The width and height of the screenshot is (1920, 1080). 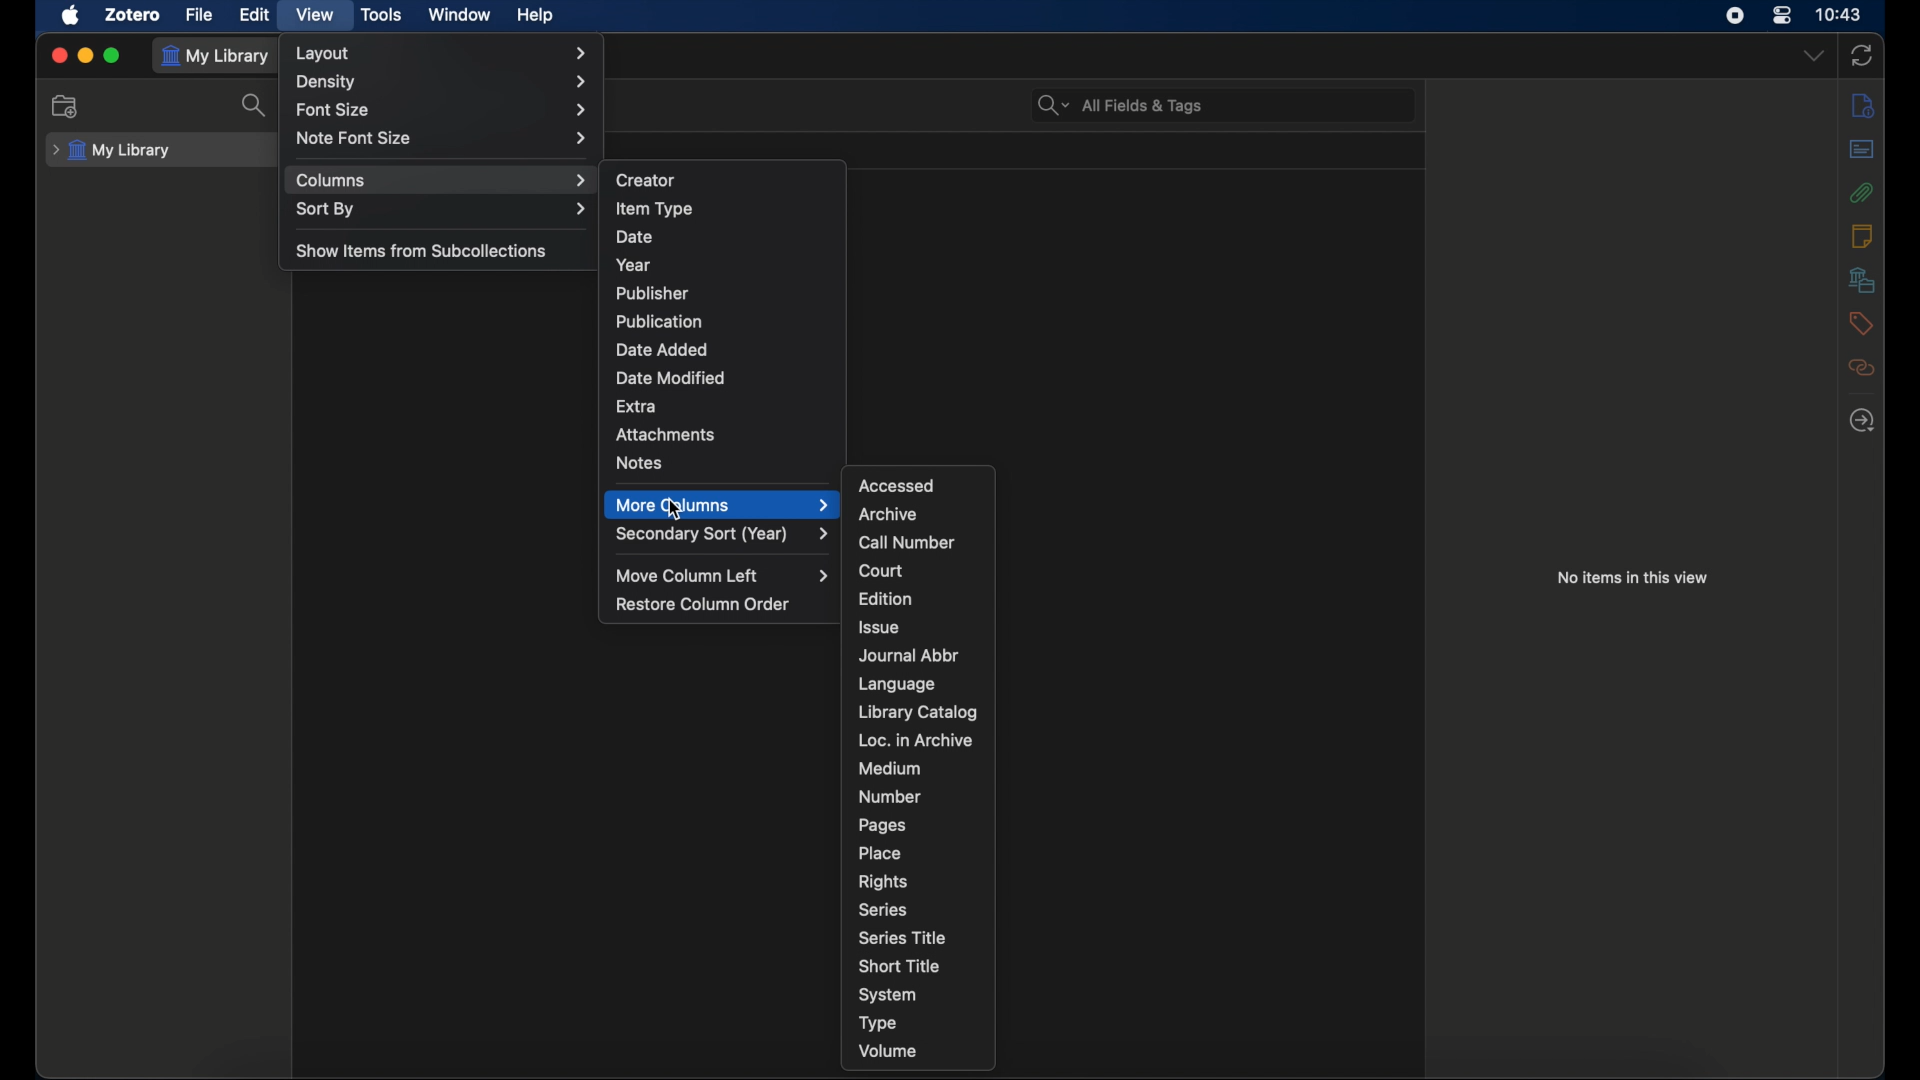 What do you see at coordinates (1861, 367) in the screenshot?
I see `related` at bounding box center [1861, 367].